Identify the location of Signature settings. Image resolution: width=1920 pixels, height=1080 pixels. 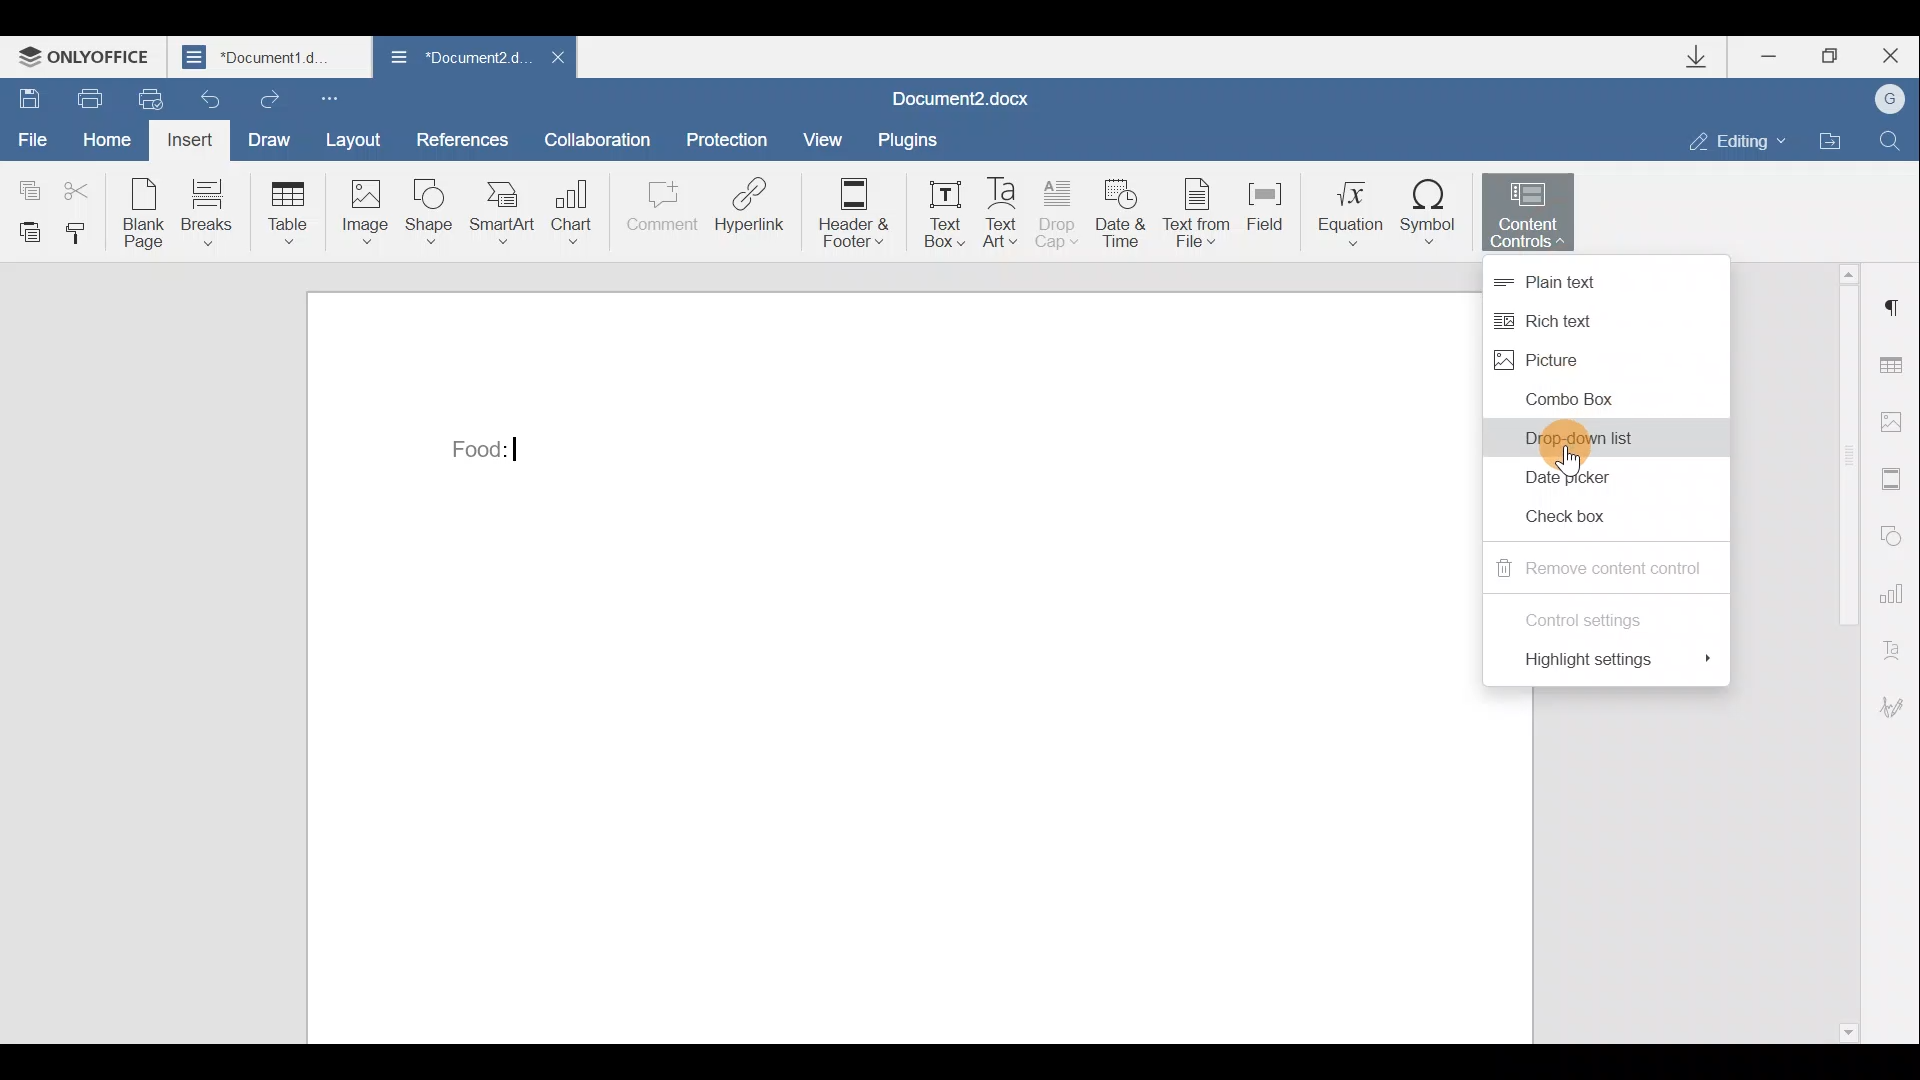
(1900, 707).